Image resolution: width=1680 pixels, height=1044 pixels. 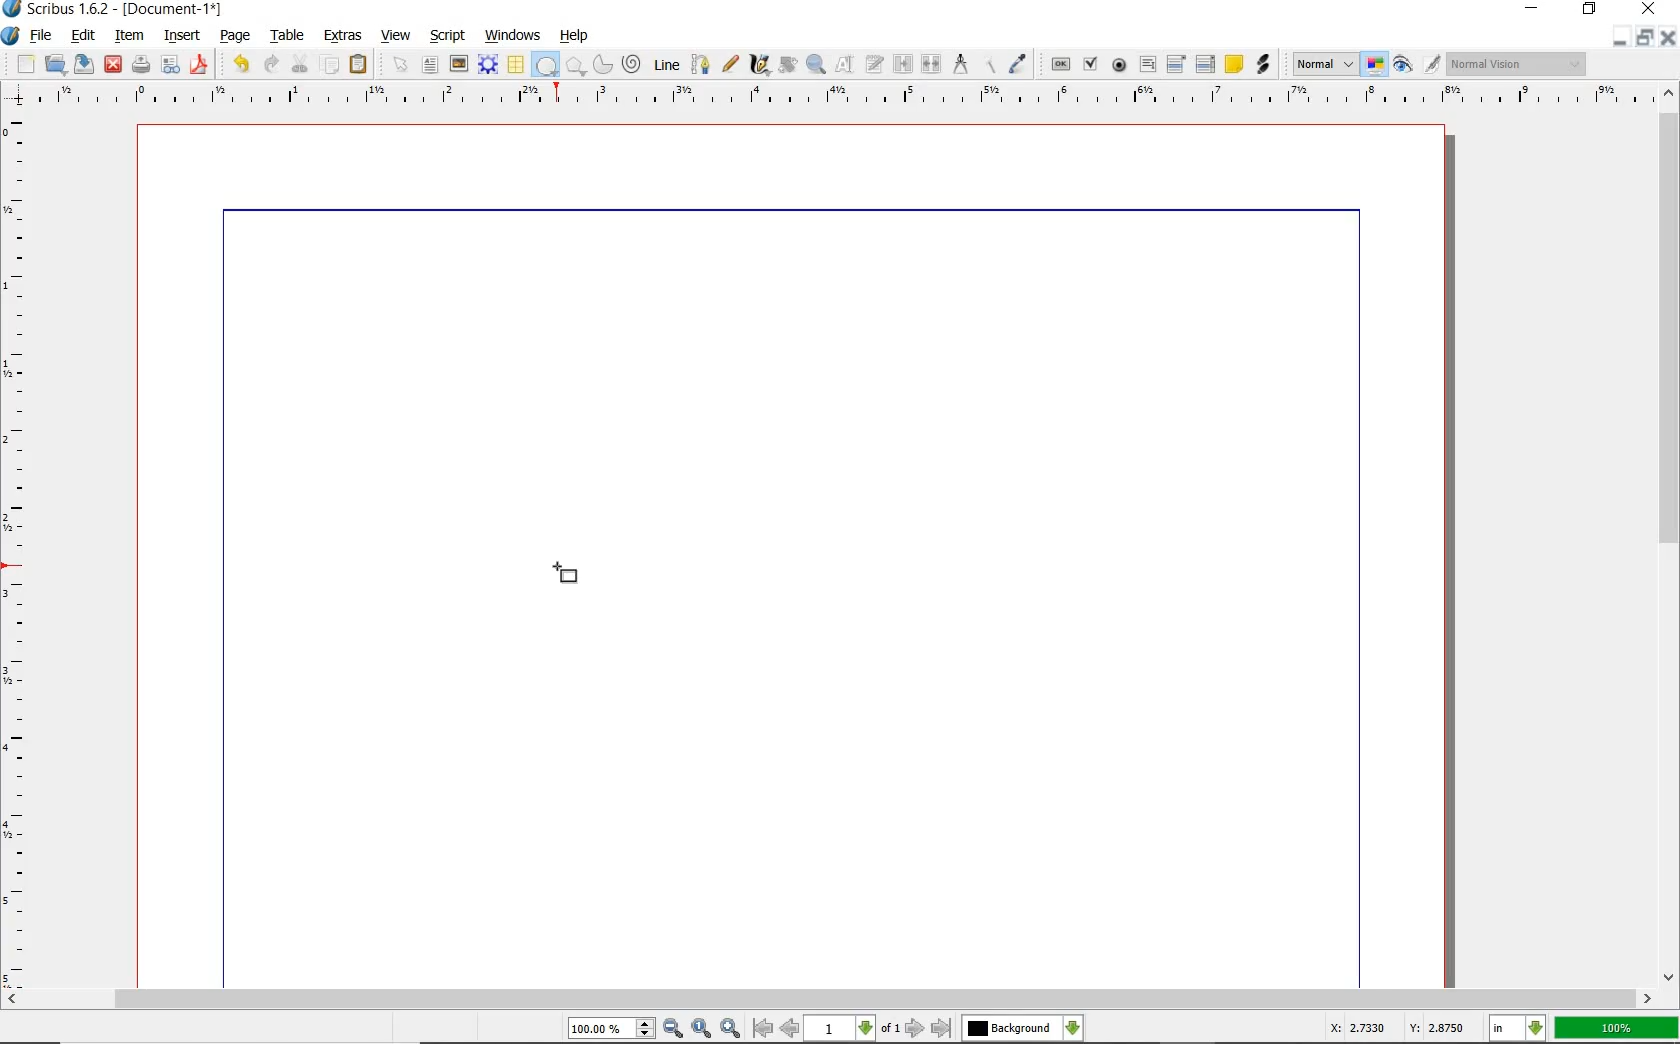 What do you see at coordinates (114, 9) in the screenshot?
I see `SYSTEM NAME` at bounding box center [114, 9].